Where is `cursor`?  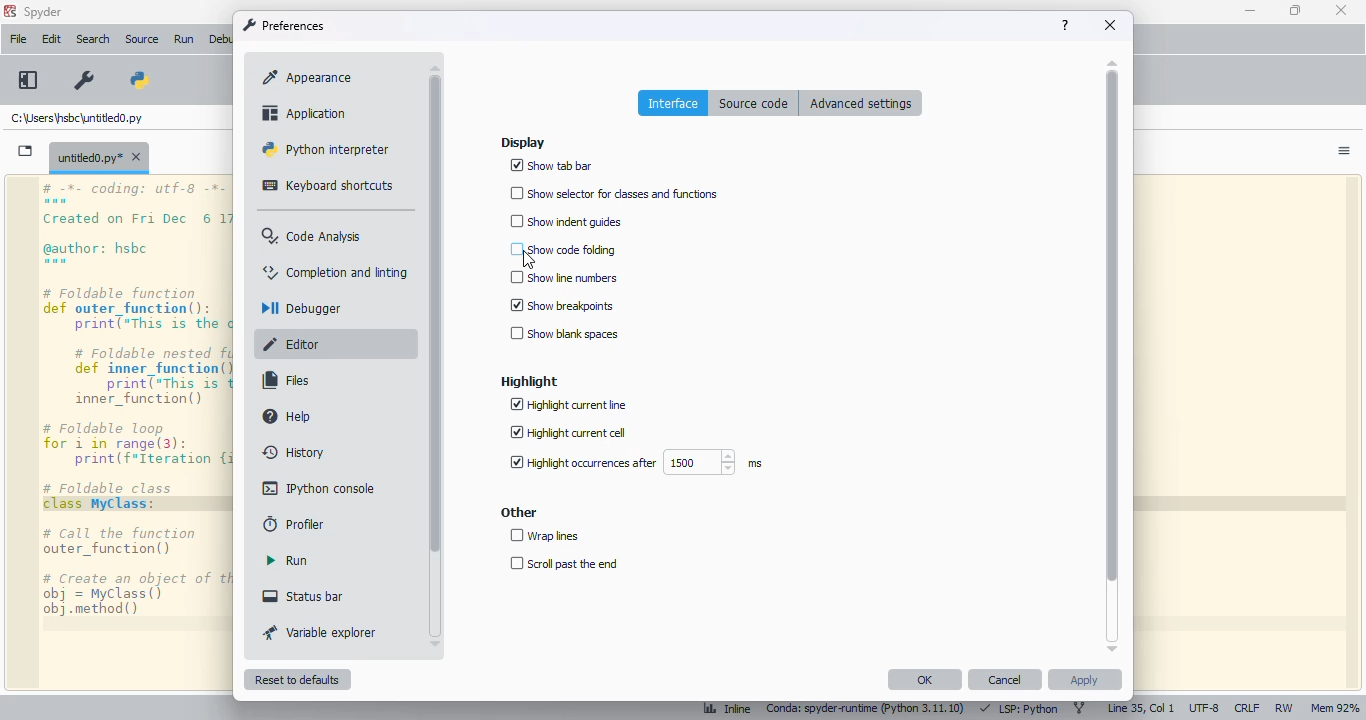
cursor is located at coordinates (528, 260).